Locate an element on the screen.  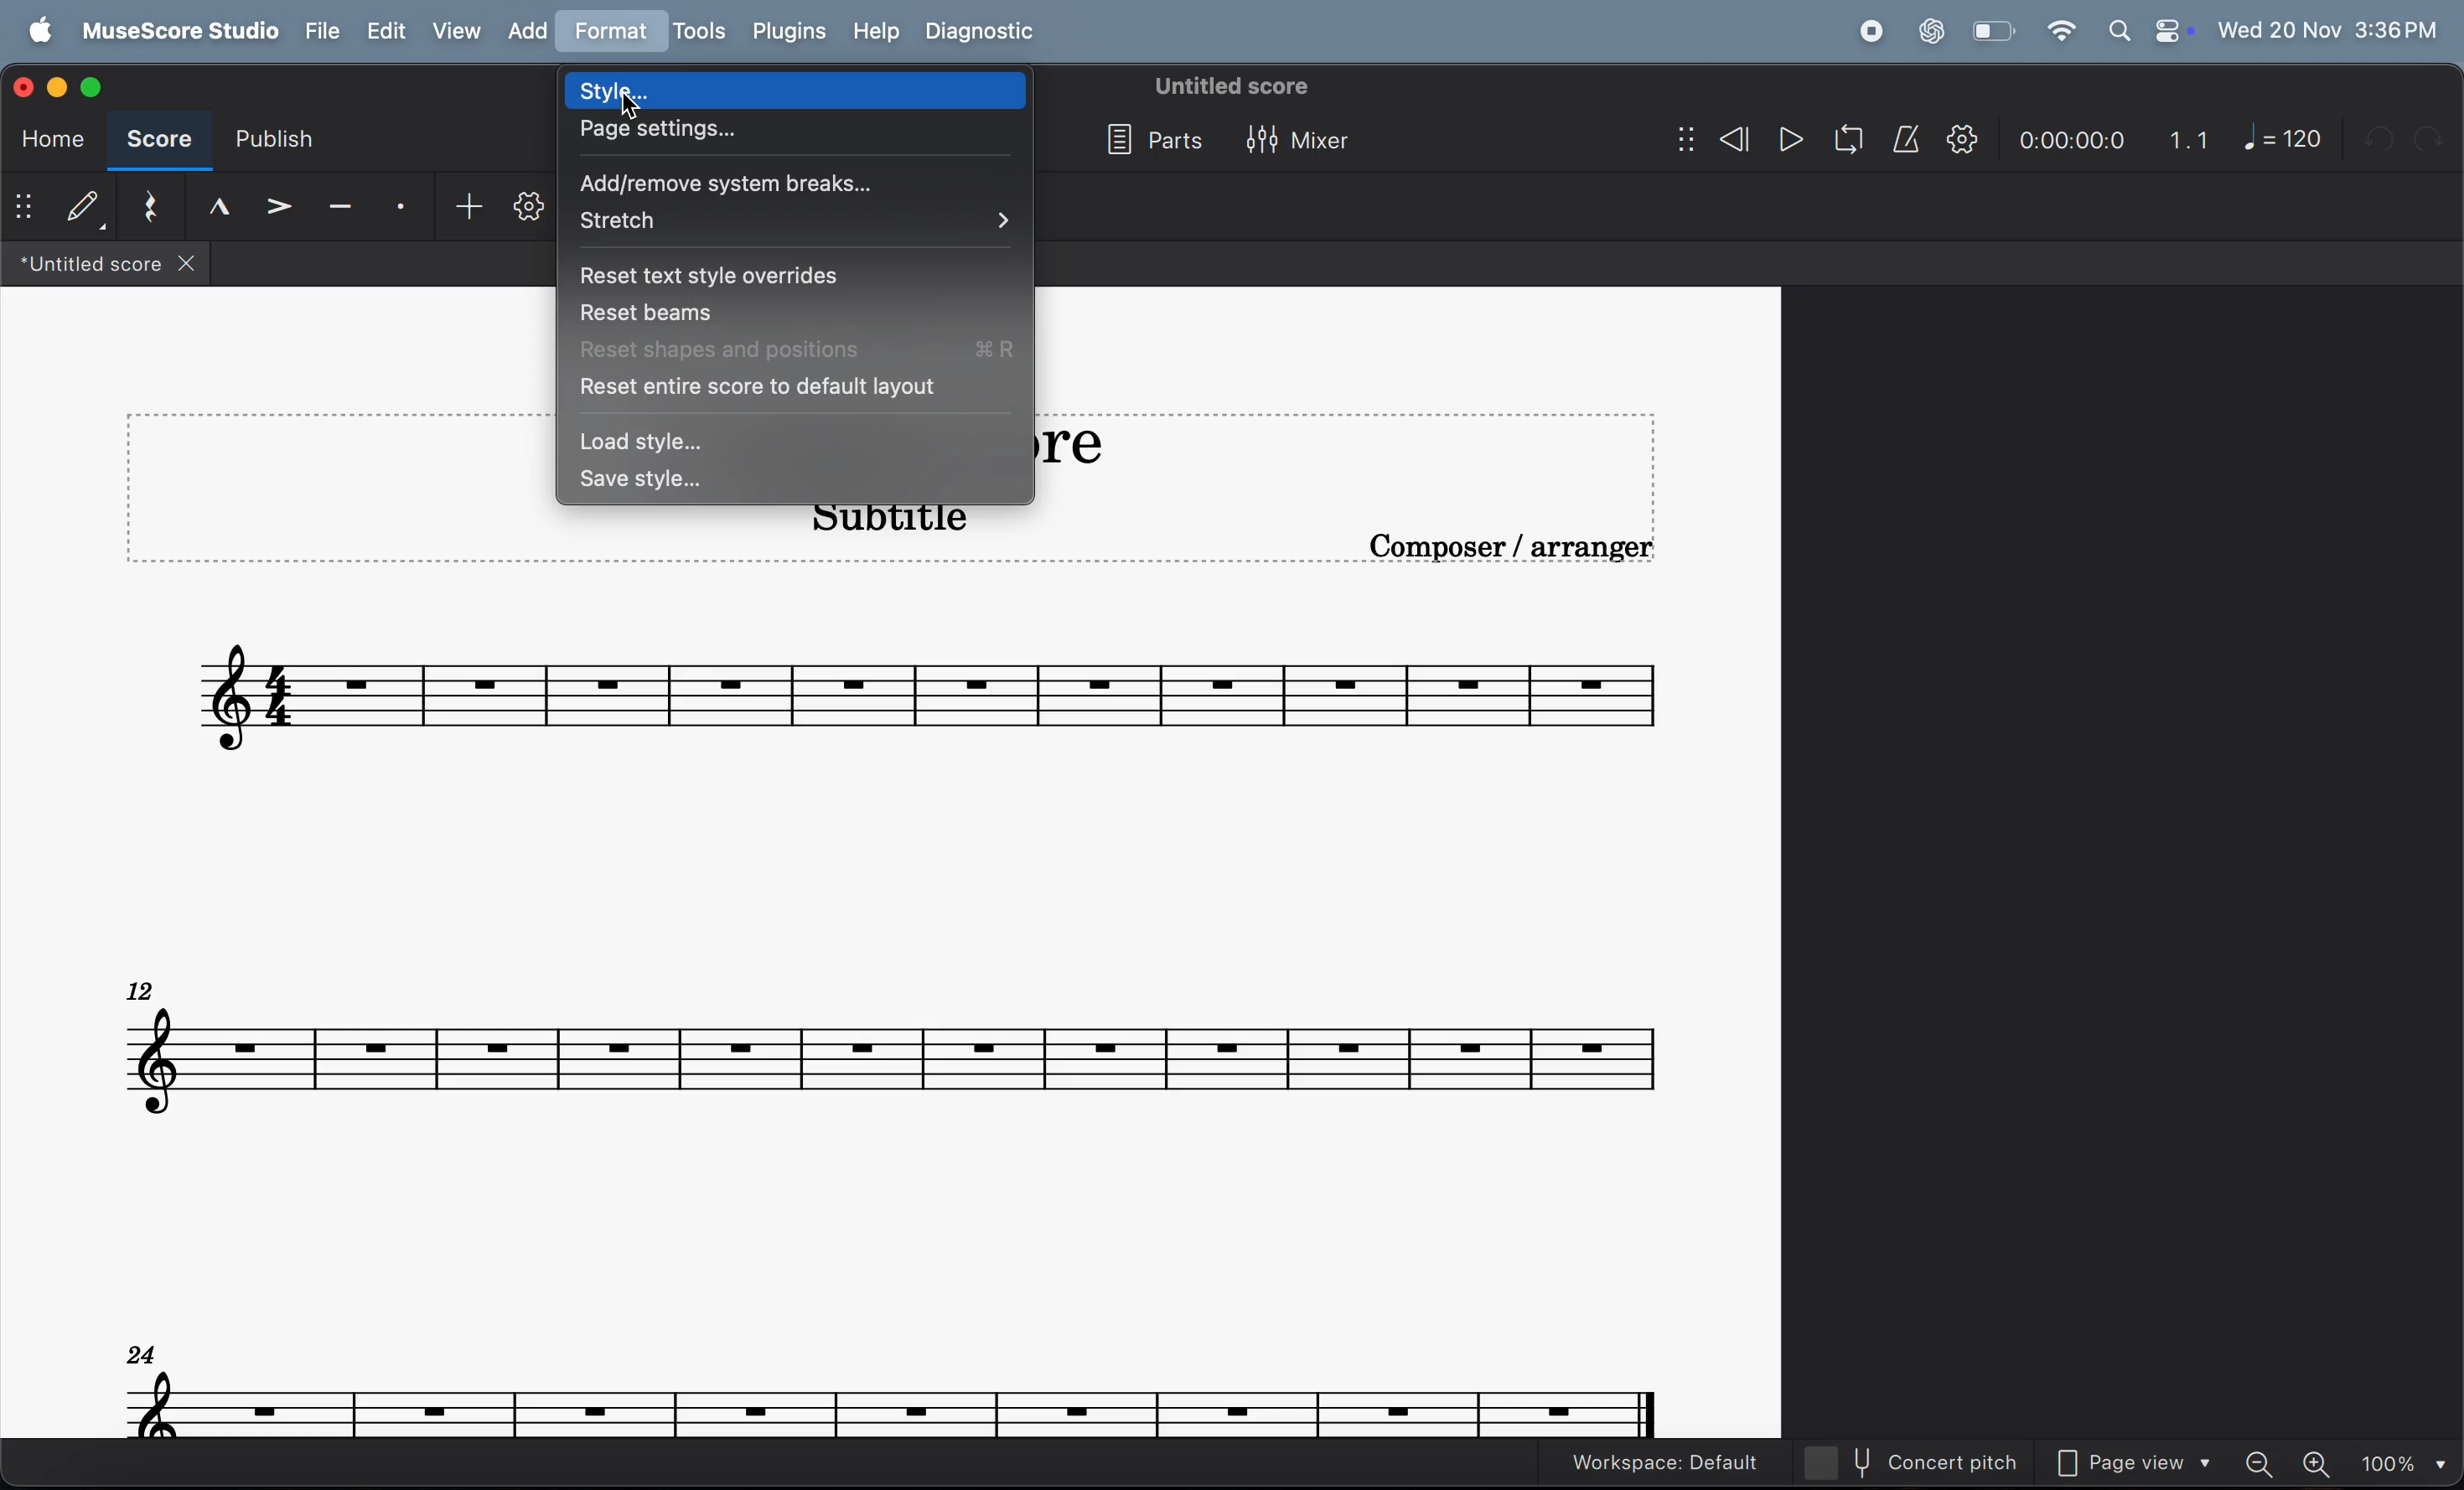
Redo is located at coordinates (2435, 138).